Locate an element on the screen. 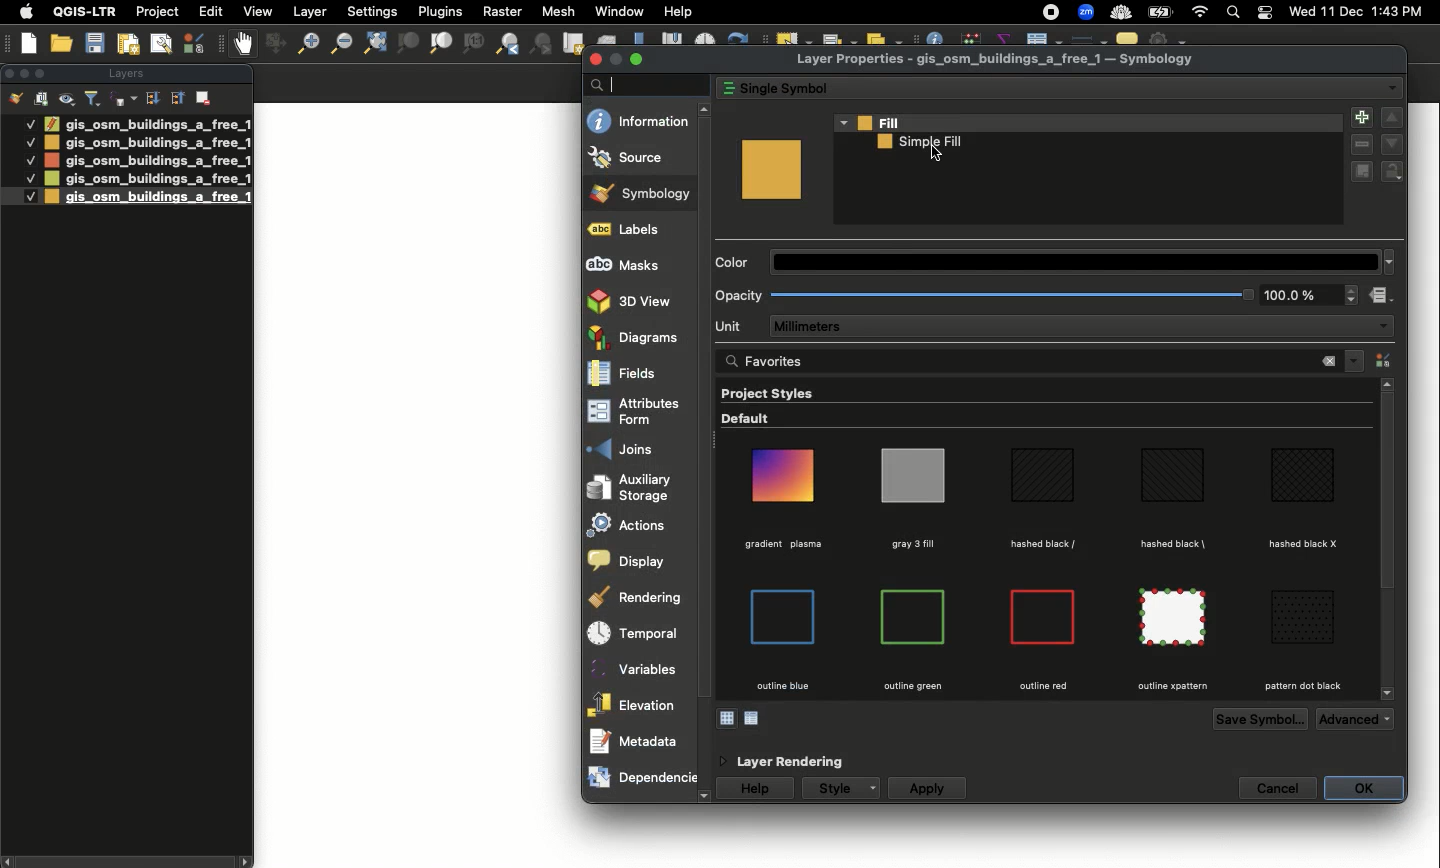 Image resolution: width=1440 pixels, height=868 pixels. Variables is located at coordinates (641, 669).